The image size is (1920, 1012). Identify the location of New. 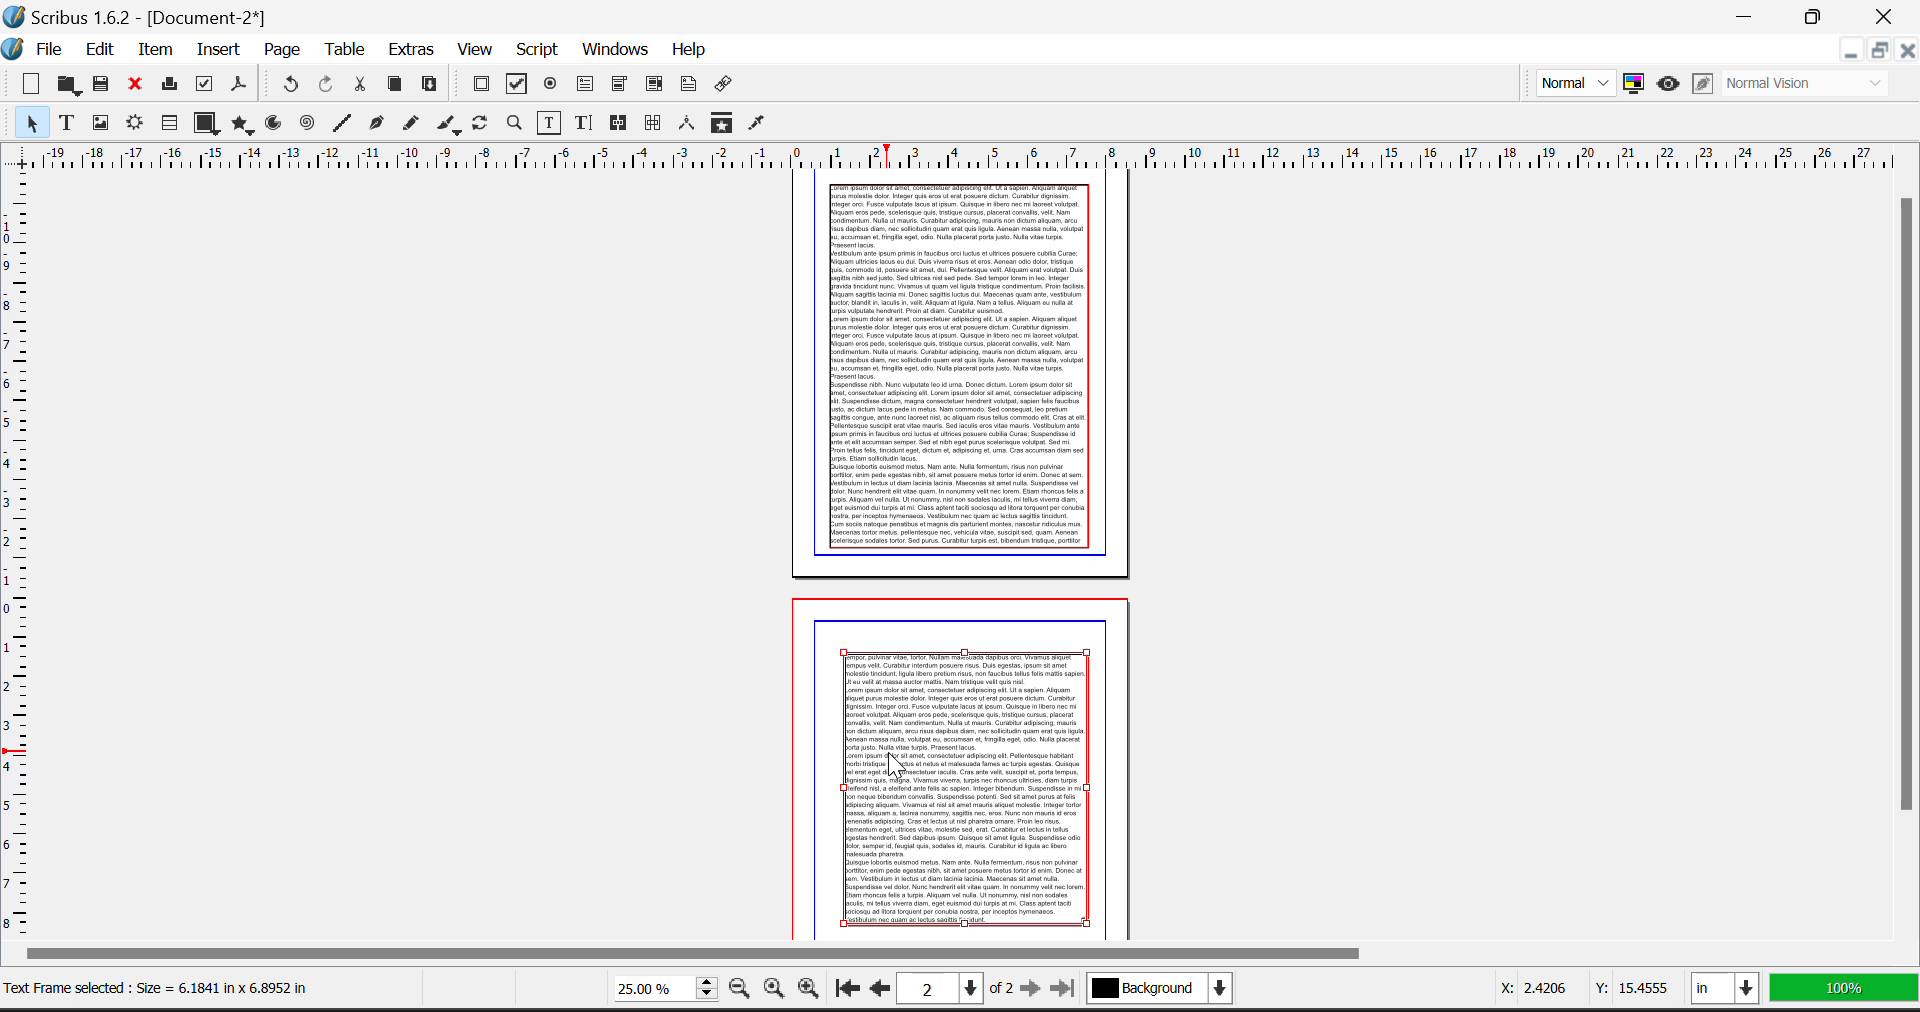
(25, 85).